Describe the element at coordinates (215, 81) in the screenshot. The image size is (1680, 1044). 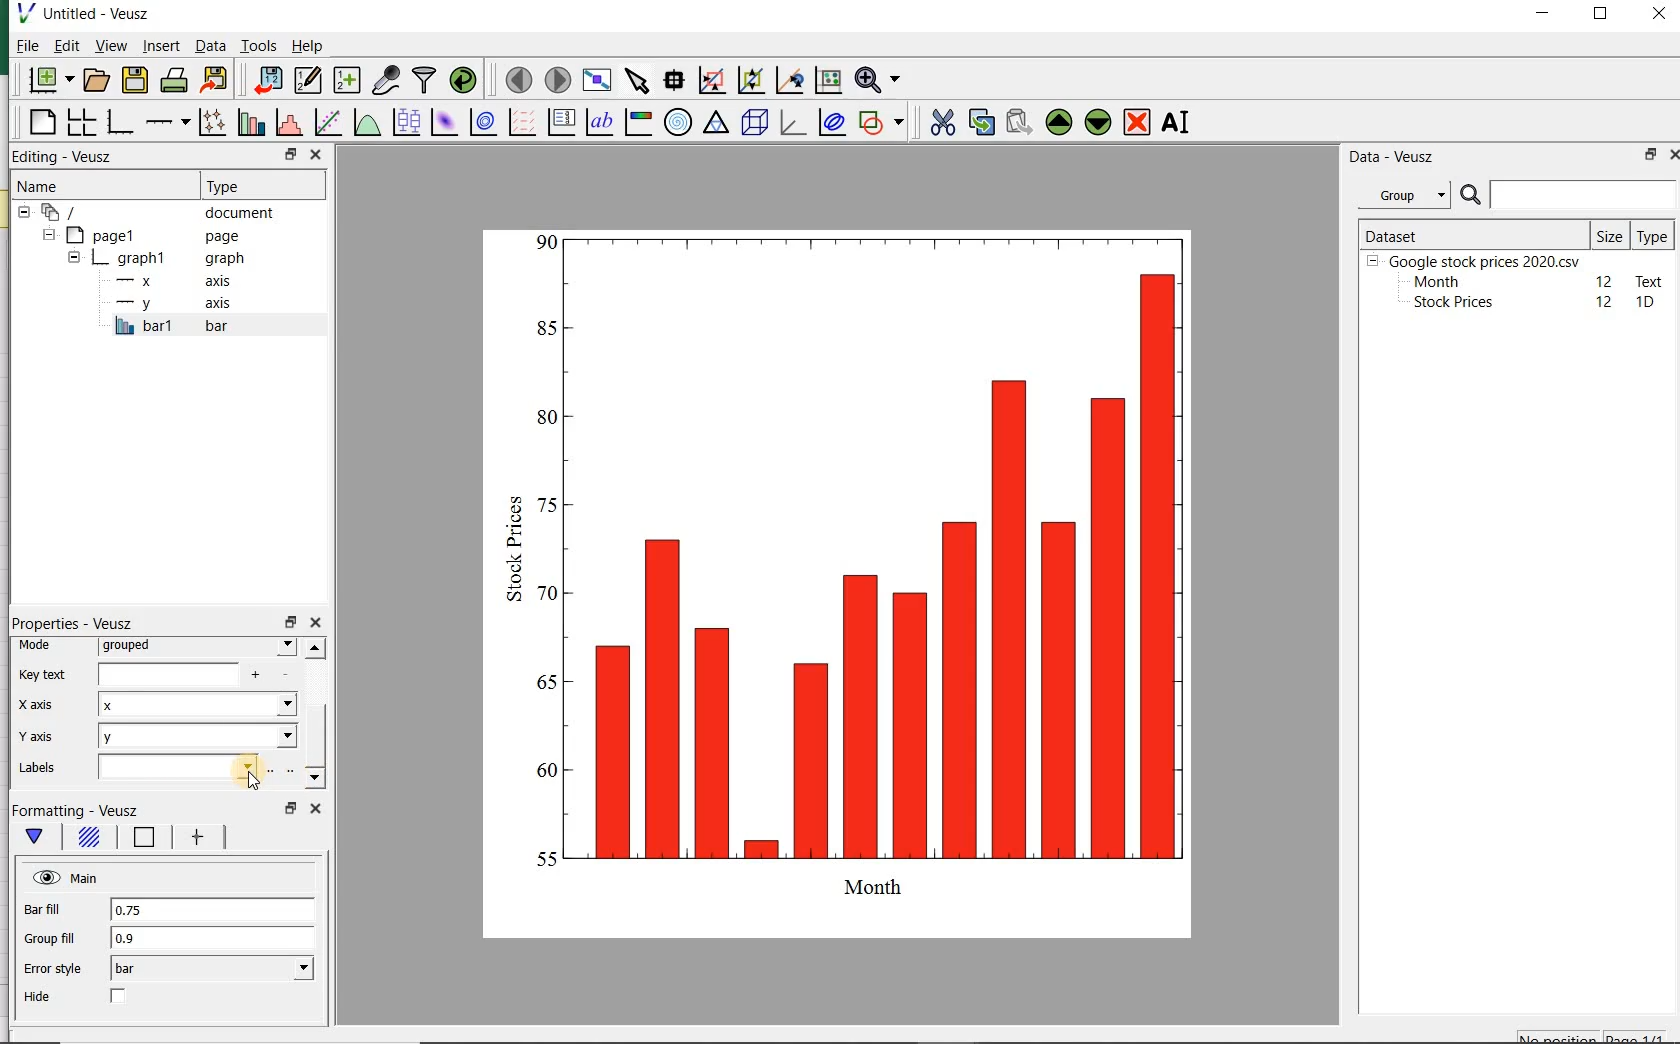
I see `export to graphics format` at that location.